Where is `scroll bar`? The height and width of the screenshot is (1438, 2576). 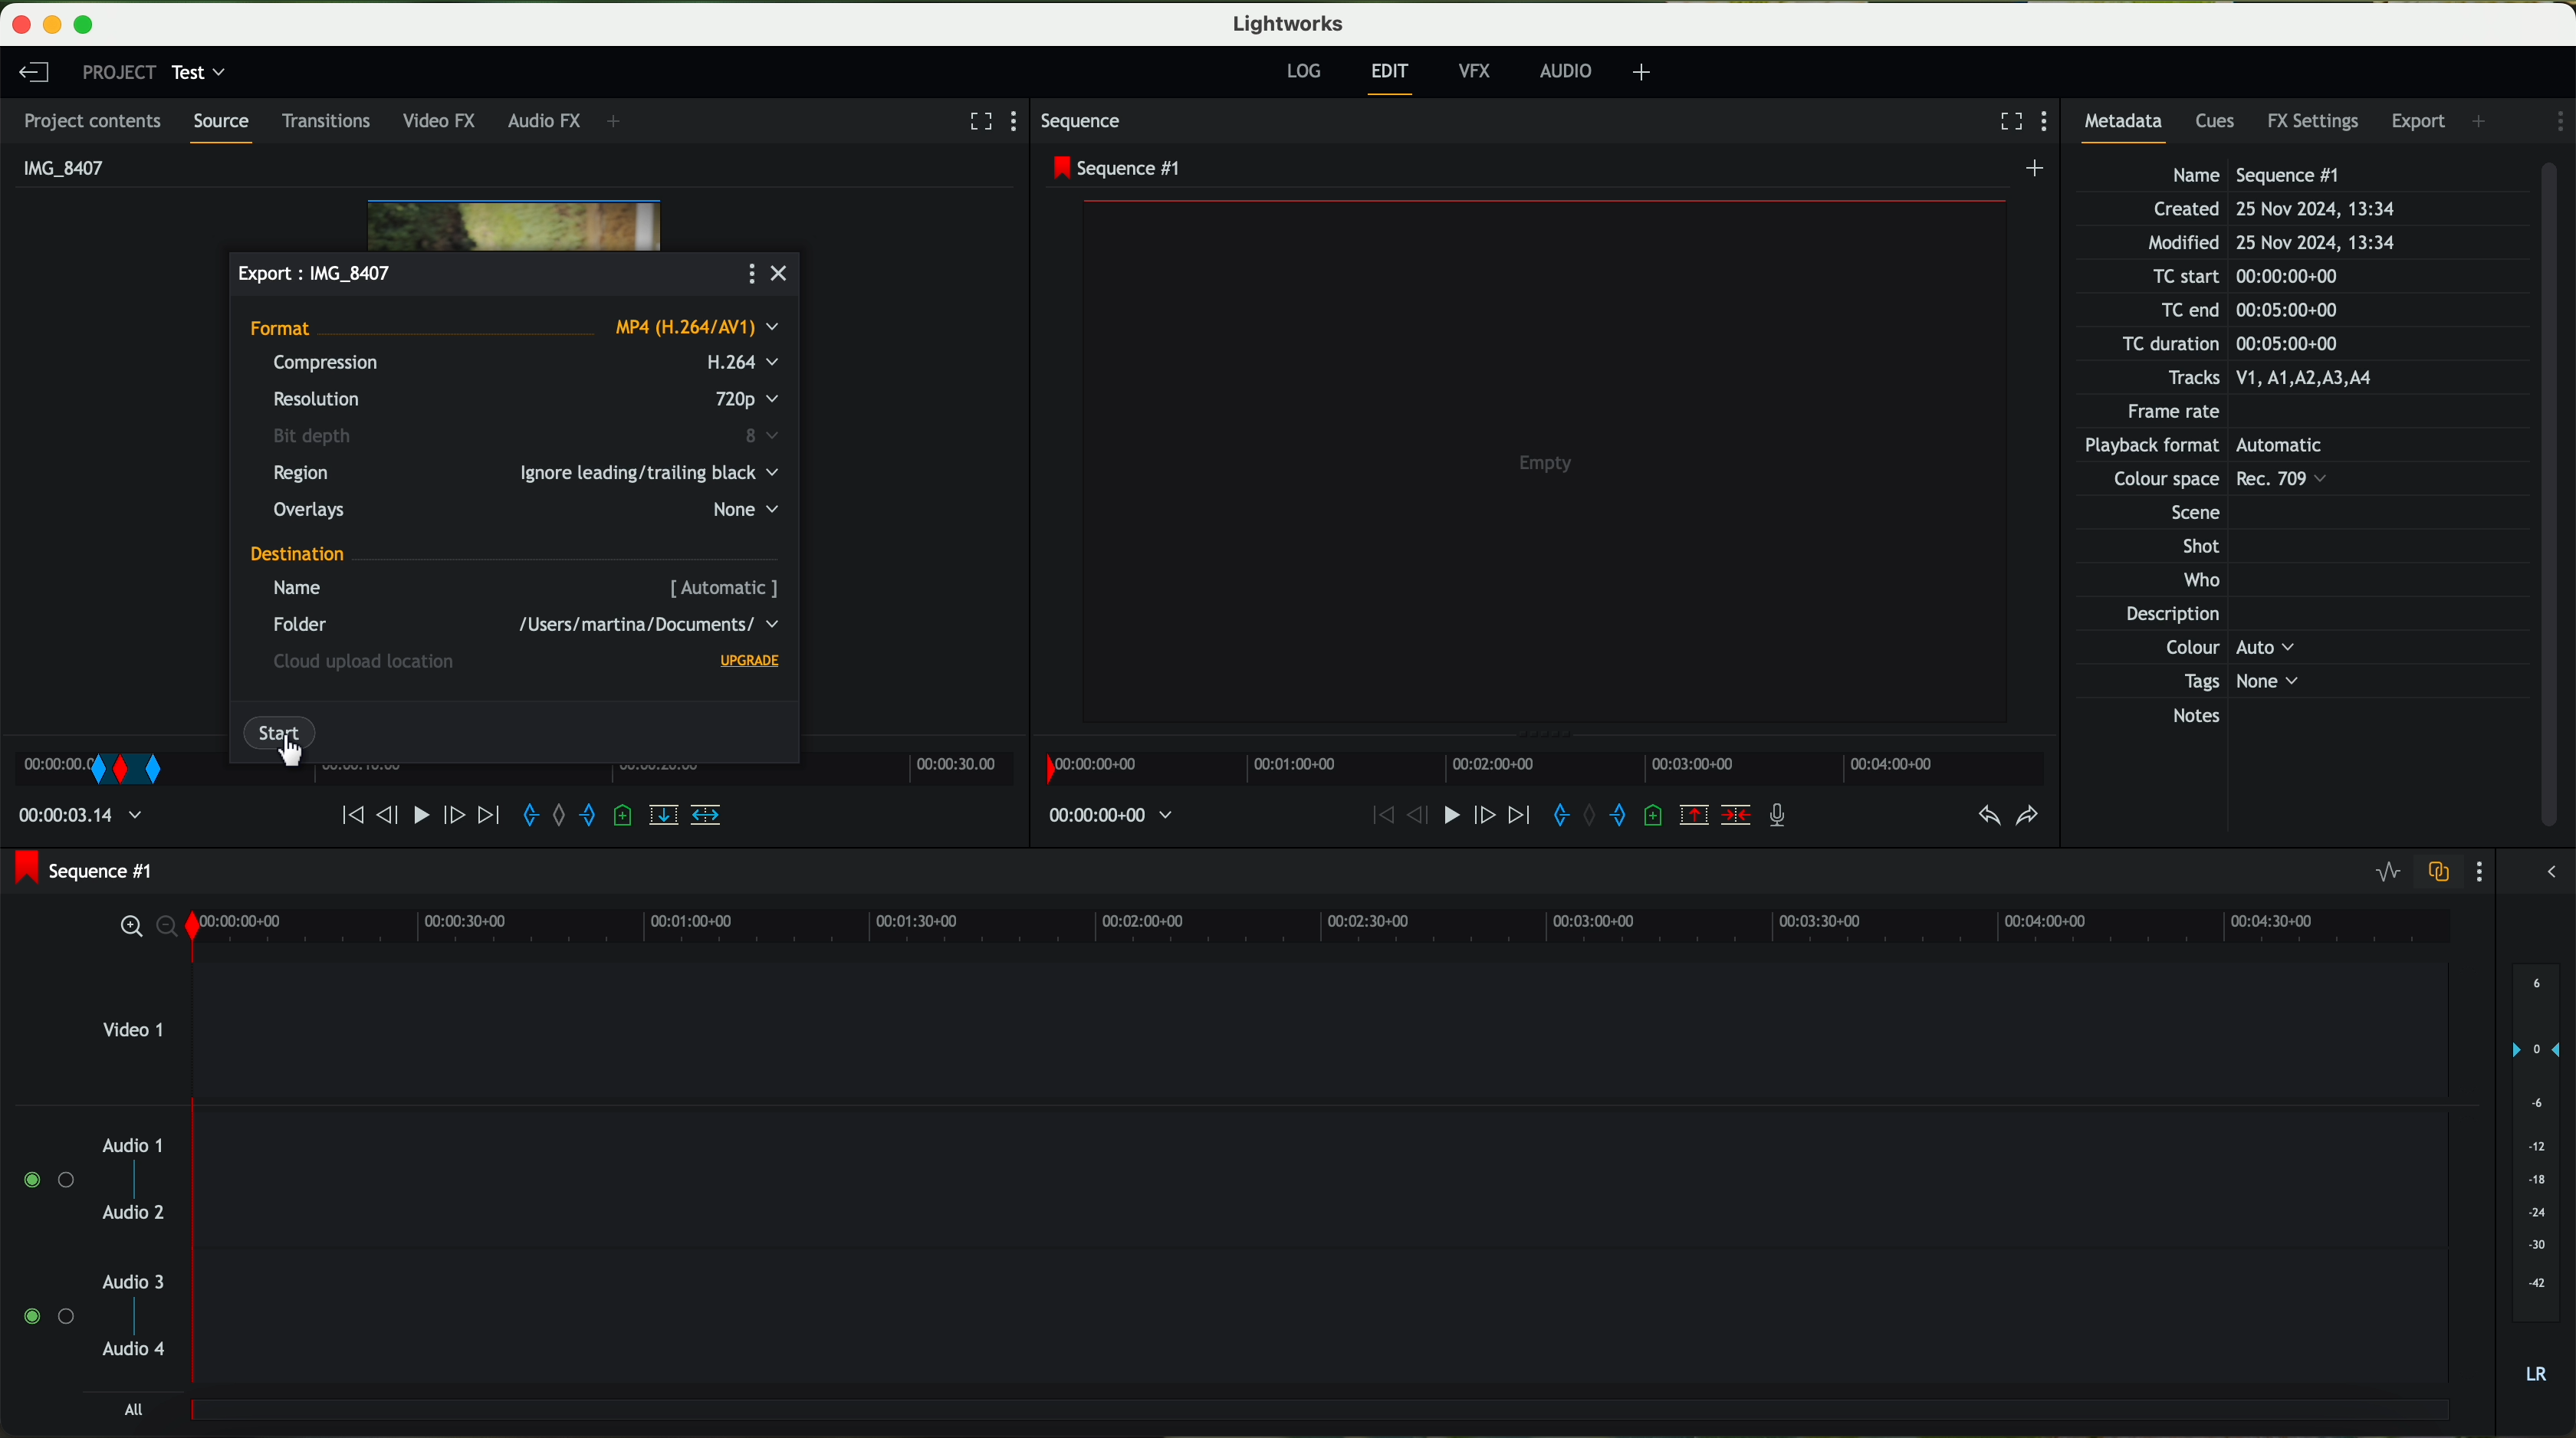 scroll bar is located at coordinates (2558, 497).